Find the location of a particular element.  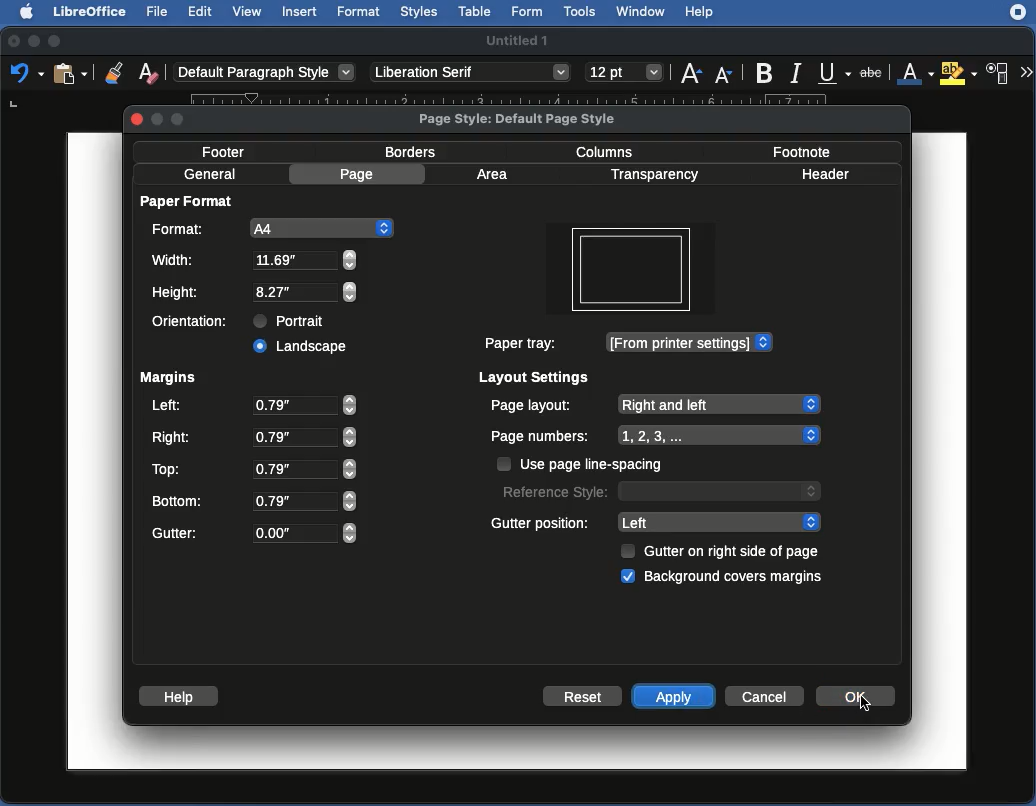

Default paragraph style is located at coordinates (271, 74).